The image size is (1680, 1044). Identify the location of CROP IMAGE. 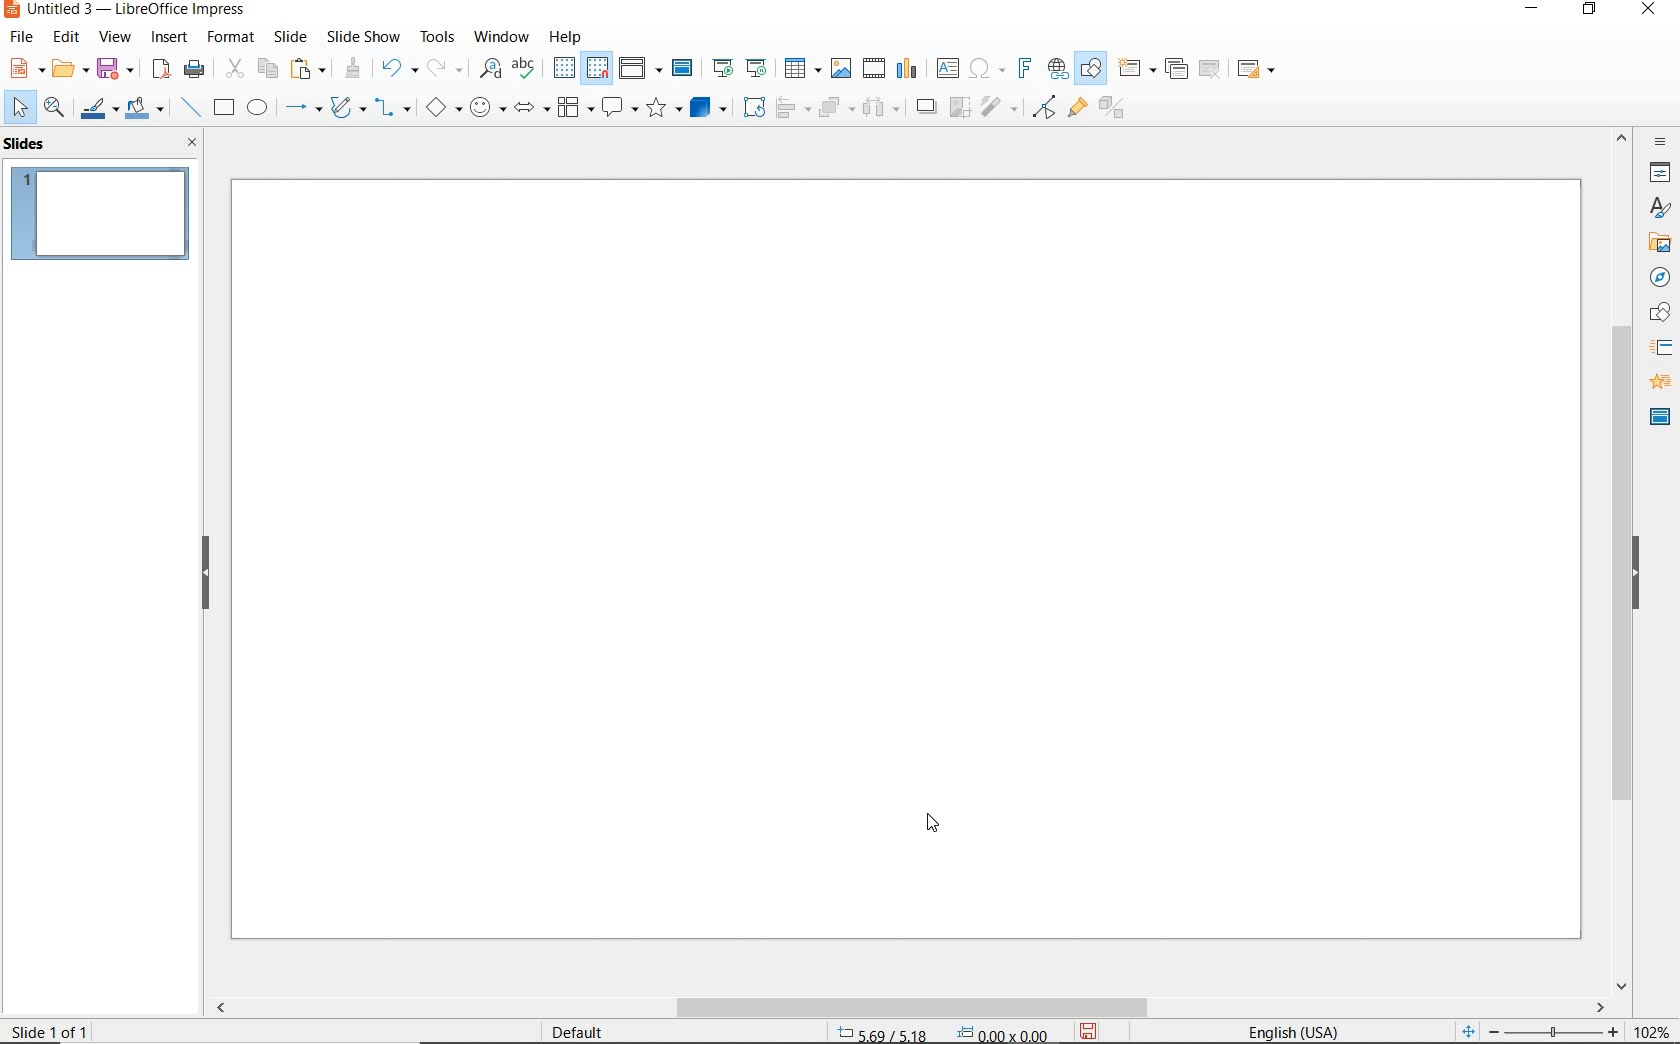
(958, 108).